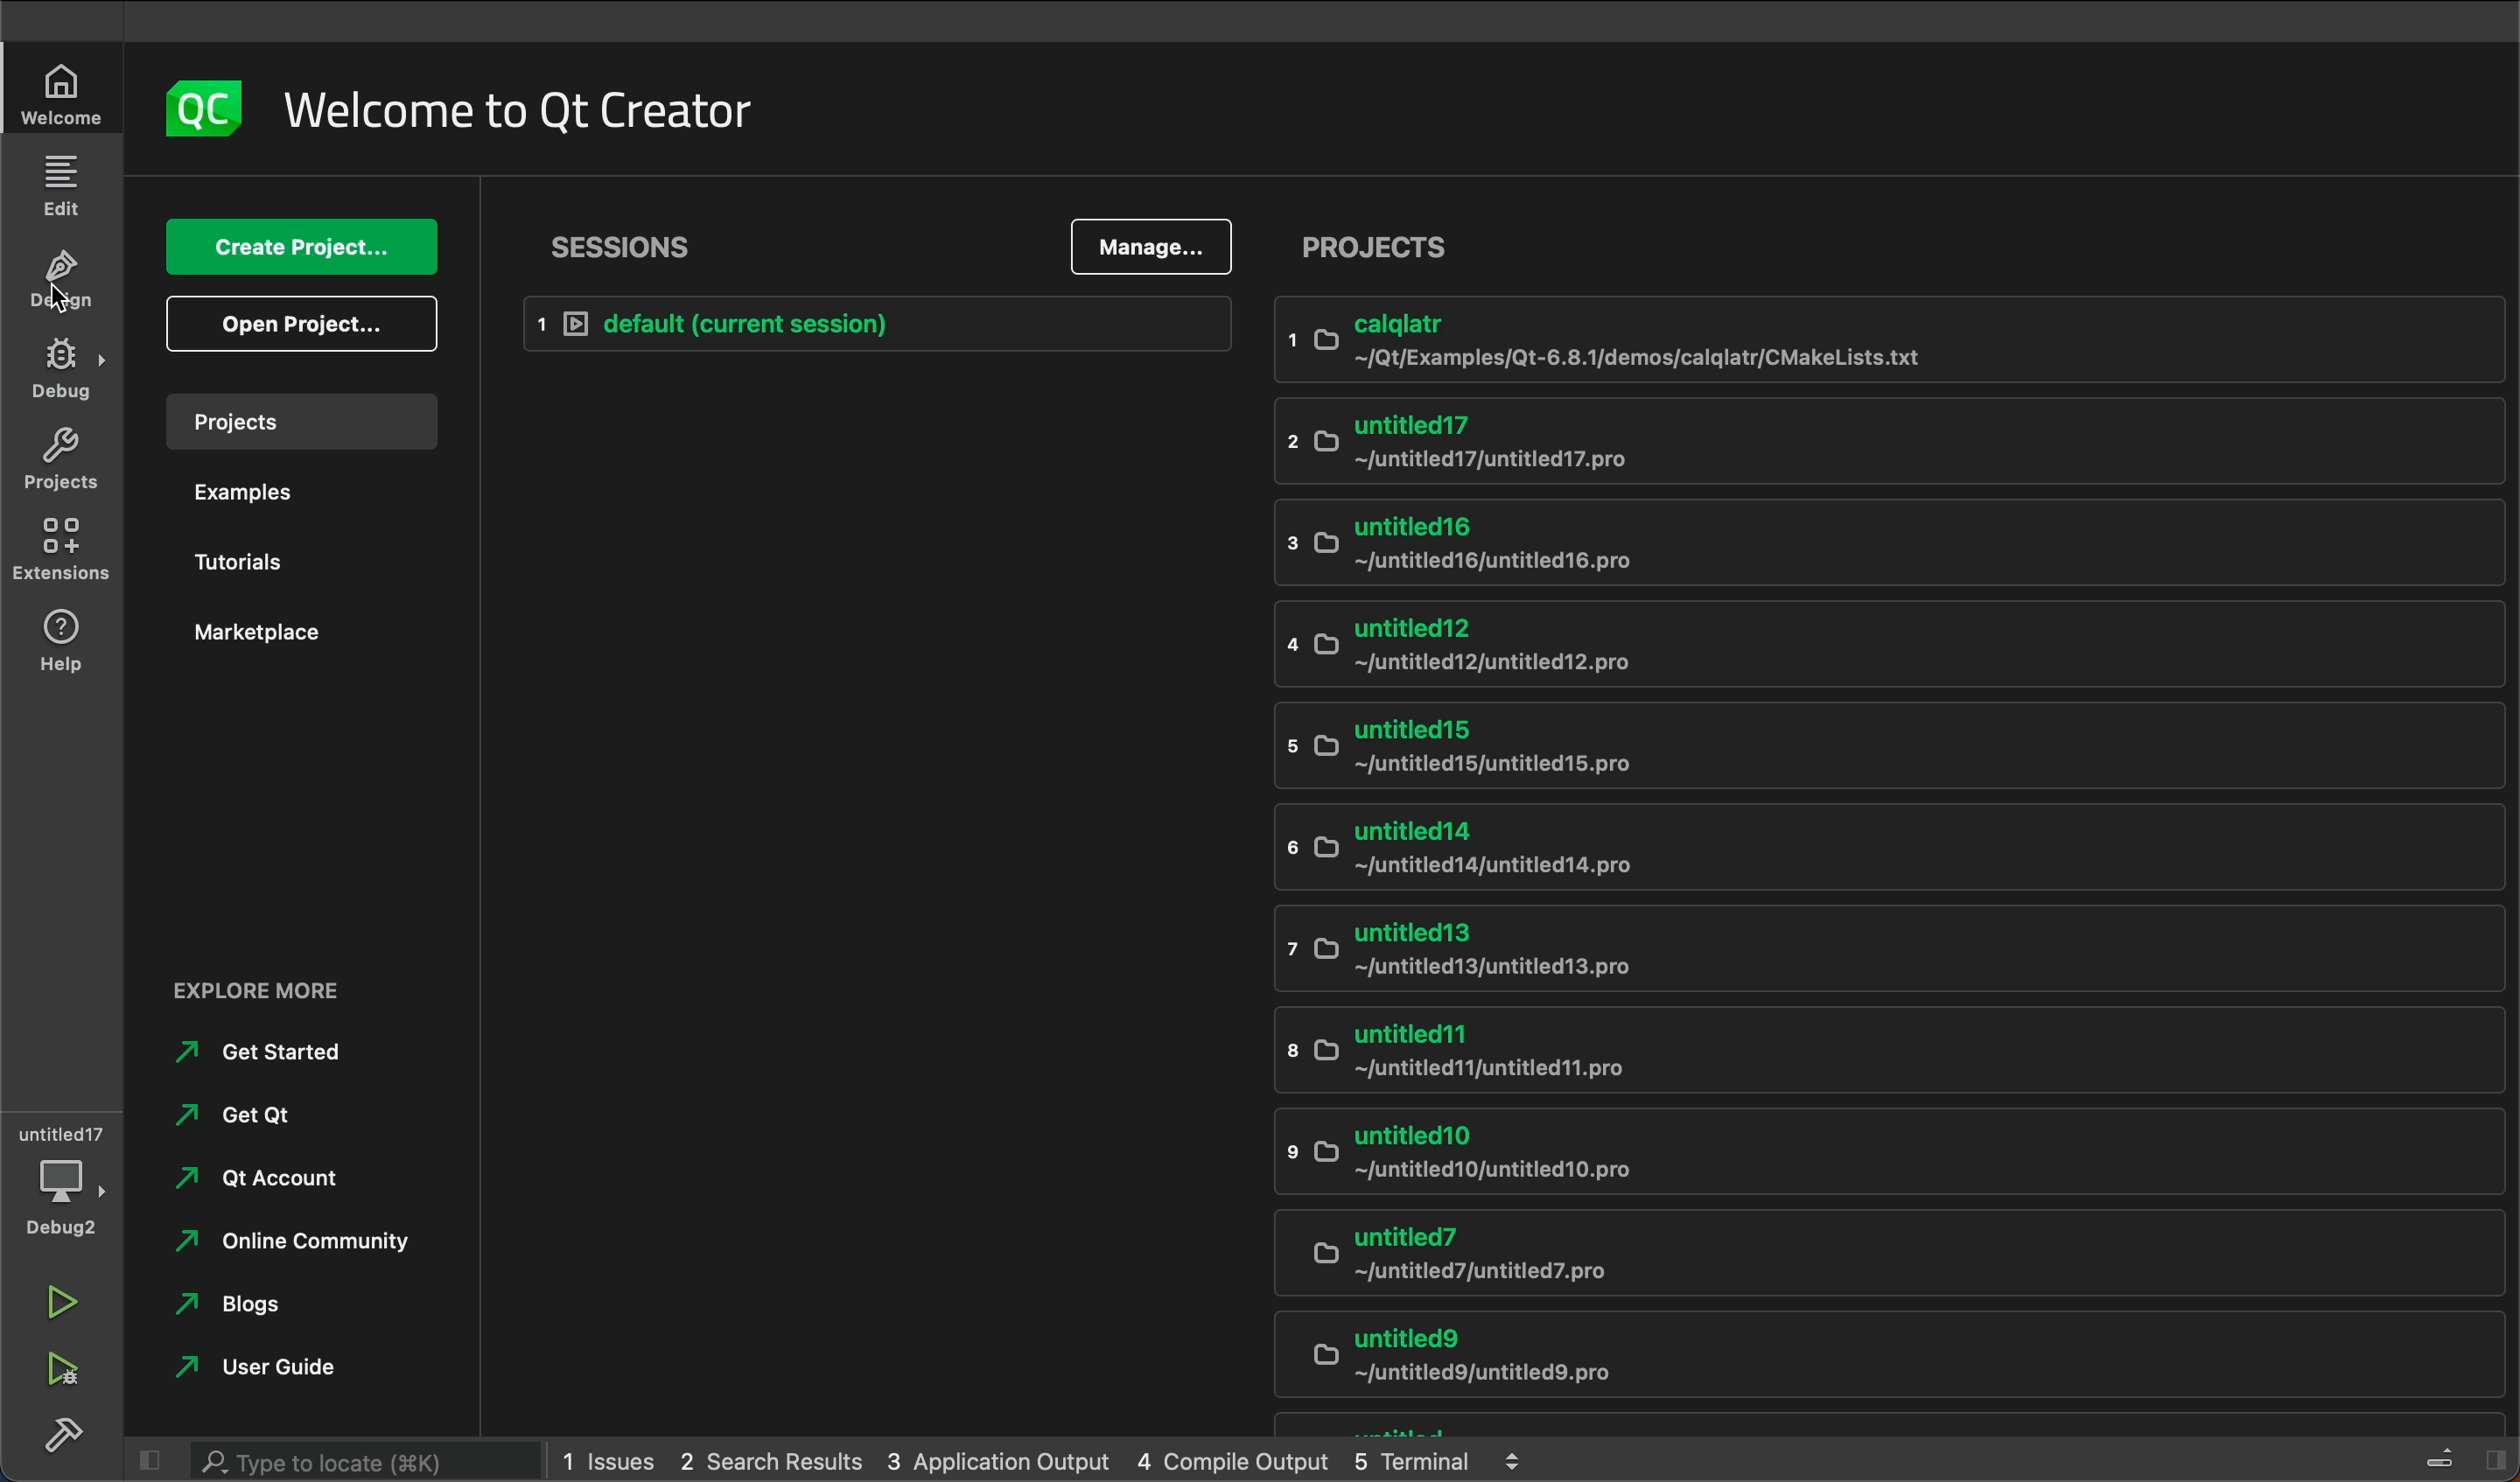  What do you see at coordinates (533, 108) in the screenshot?
I see `welcome` at bounding box center [533, 108].